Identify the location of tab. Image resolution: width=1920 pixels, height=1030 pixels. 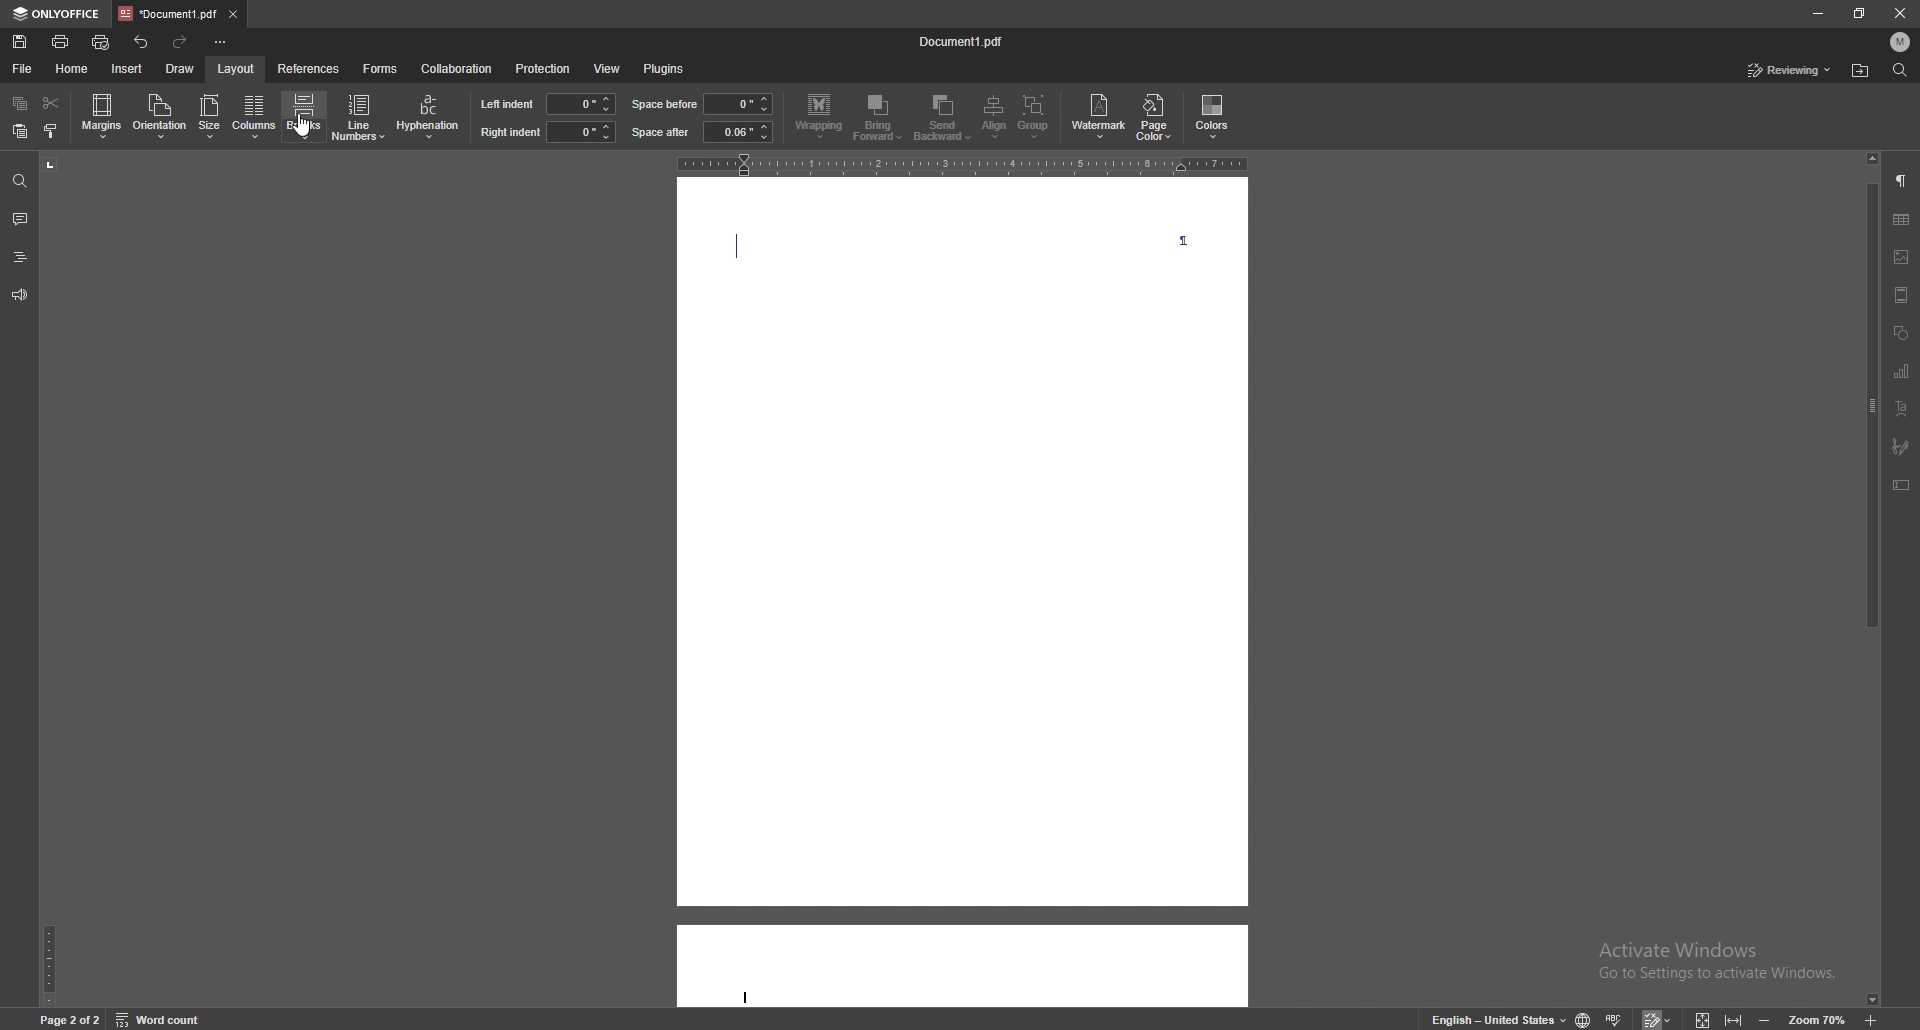
(166, 14).